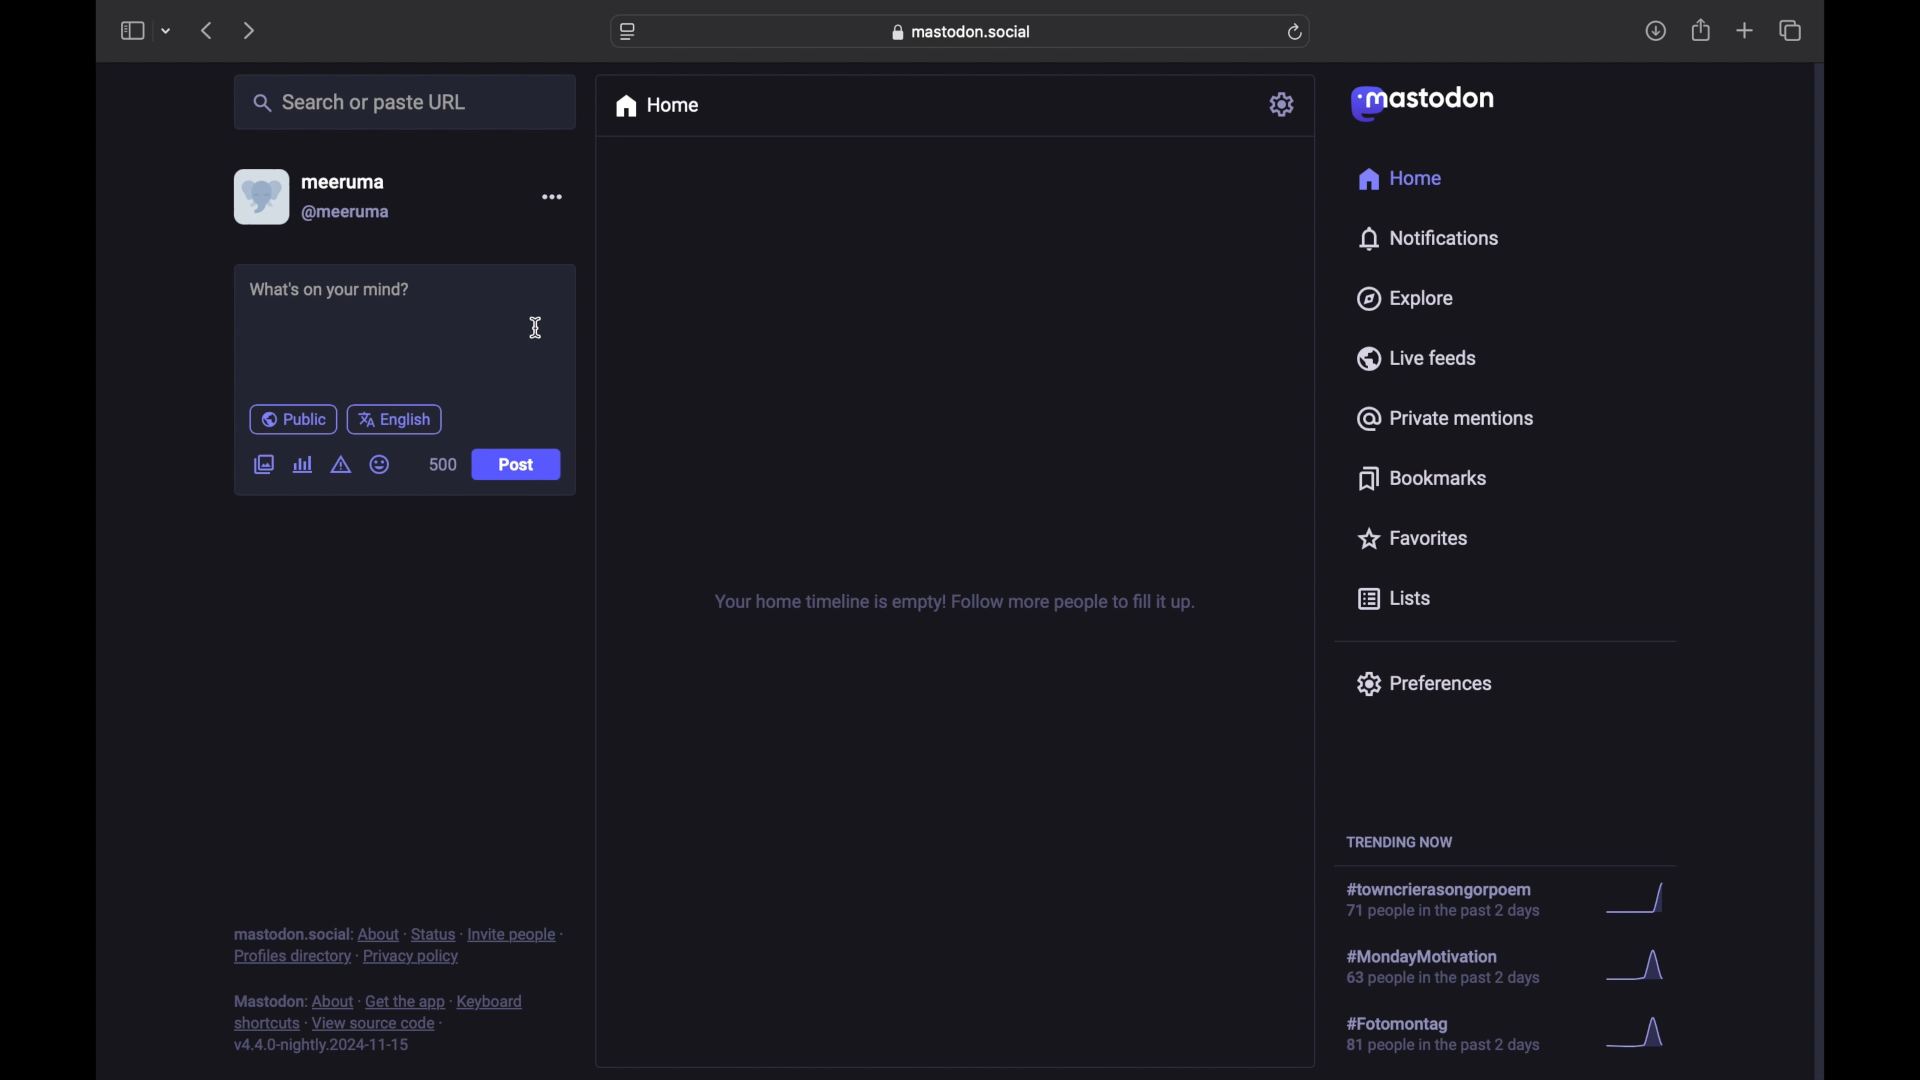  Describe the element at coordinates (551, 196) in the screenshot. I see `more options` at that location.